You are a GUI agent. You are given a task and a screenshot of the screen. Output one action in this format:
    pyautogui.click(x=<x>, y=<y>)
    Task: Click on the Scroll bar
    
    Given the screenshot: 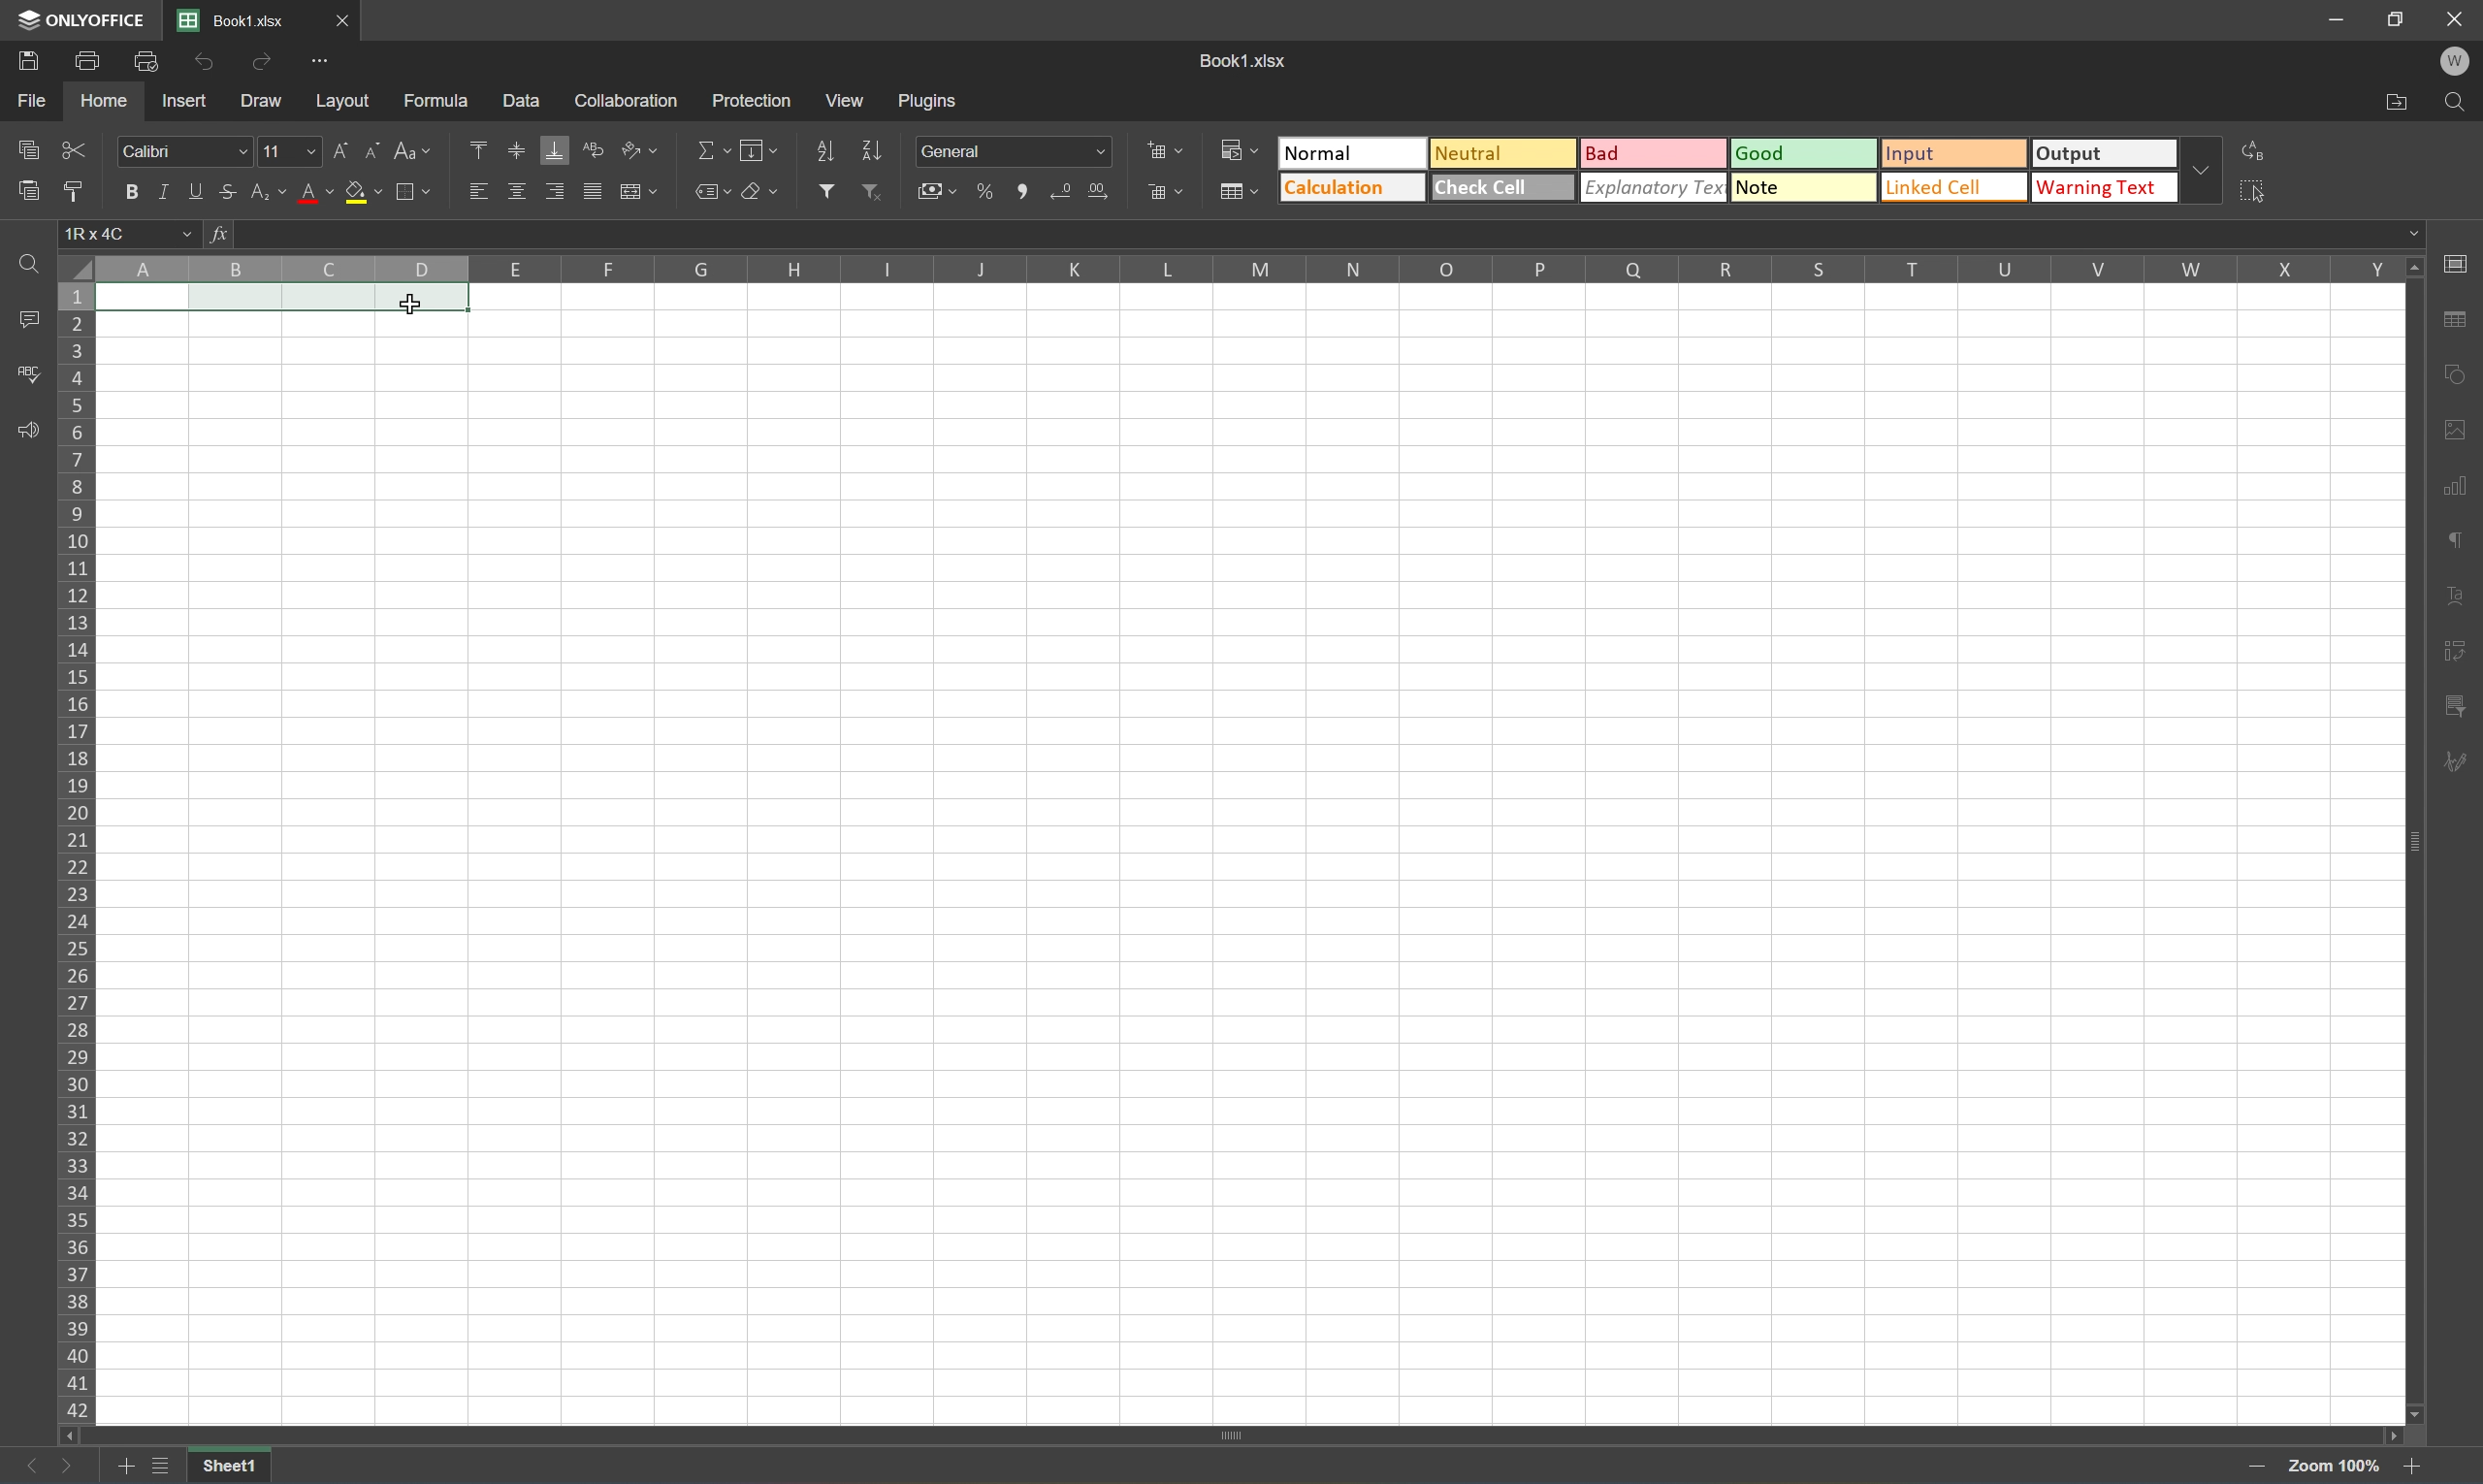 What is the action you would take?
    pyautogui.click(x=1228, y=1433)
    